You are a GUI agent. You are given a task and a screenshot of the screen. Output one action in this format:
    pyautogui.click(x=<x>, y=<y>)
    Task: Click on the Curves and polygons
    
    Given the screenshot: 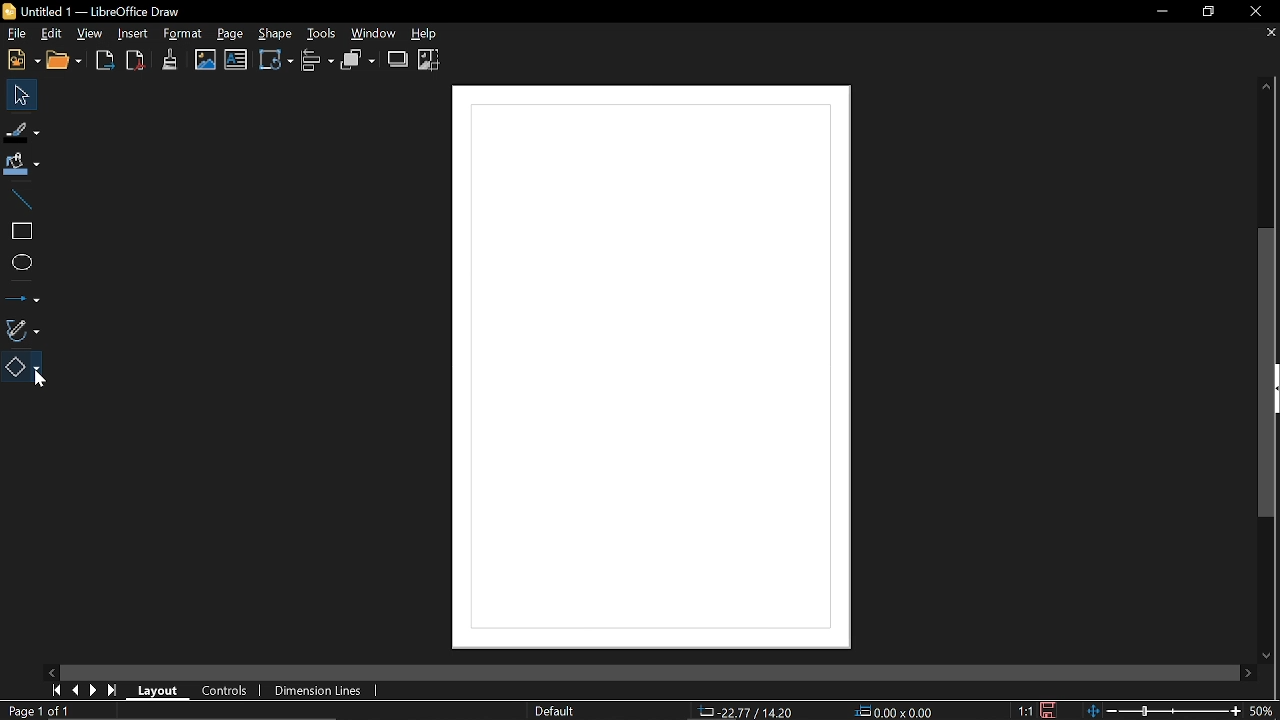 What is the action you would take?
    pyautogui.click(x=21, y=328)
    